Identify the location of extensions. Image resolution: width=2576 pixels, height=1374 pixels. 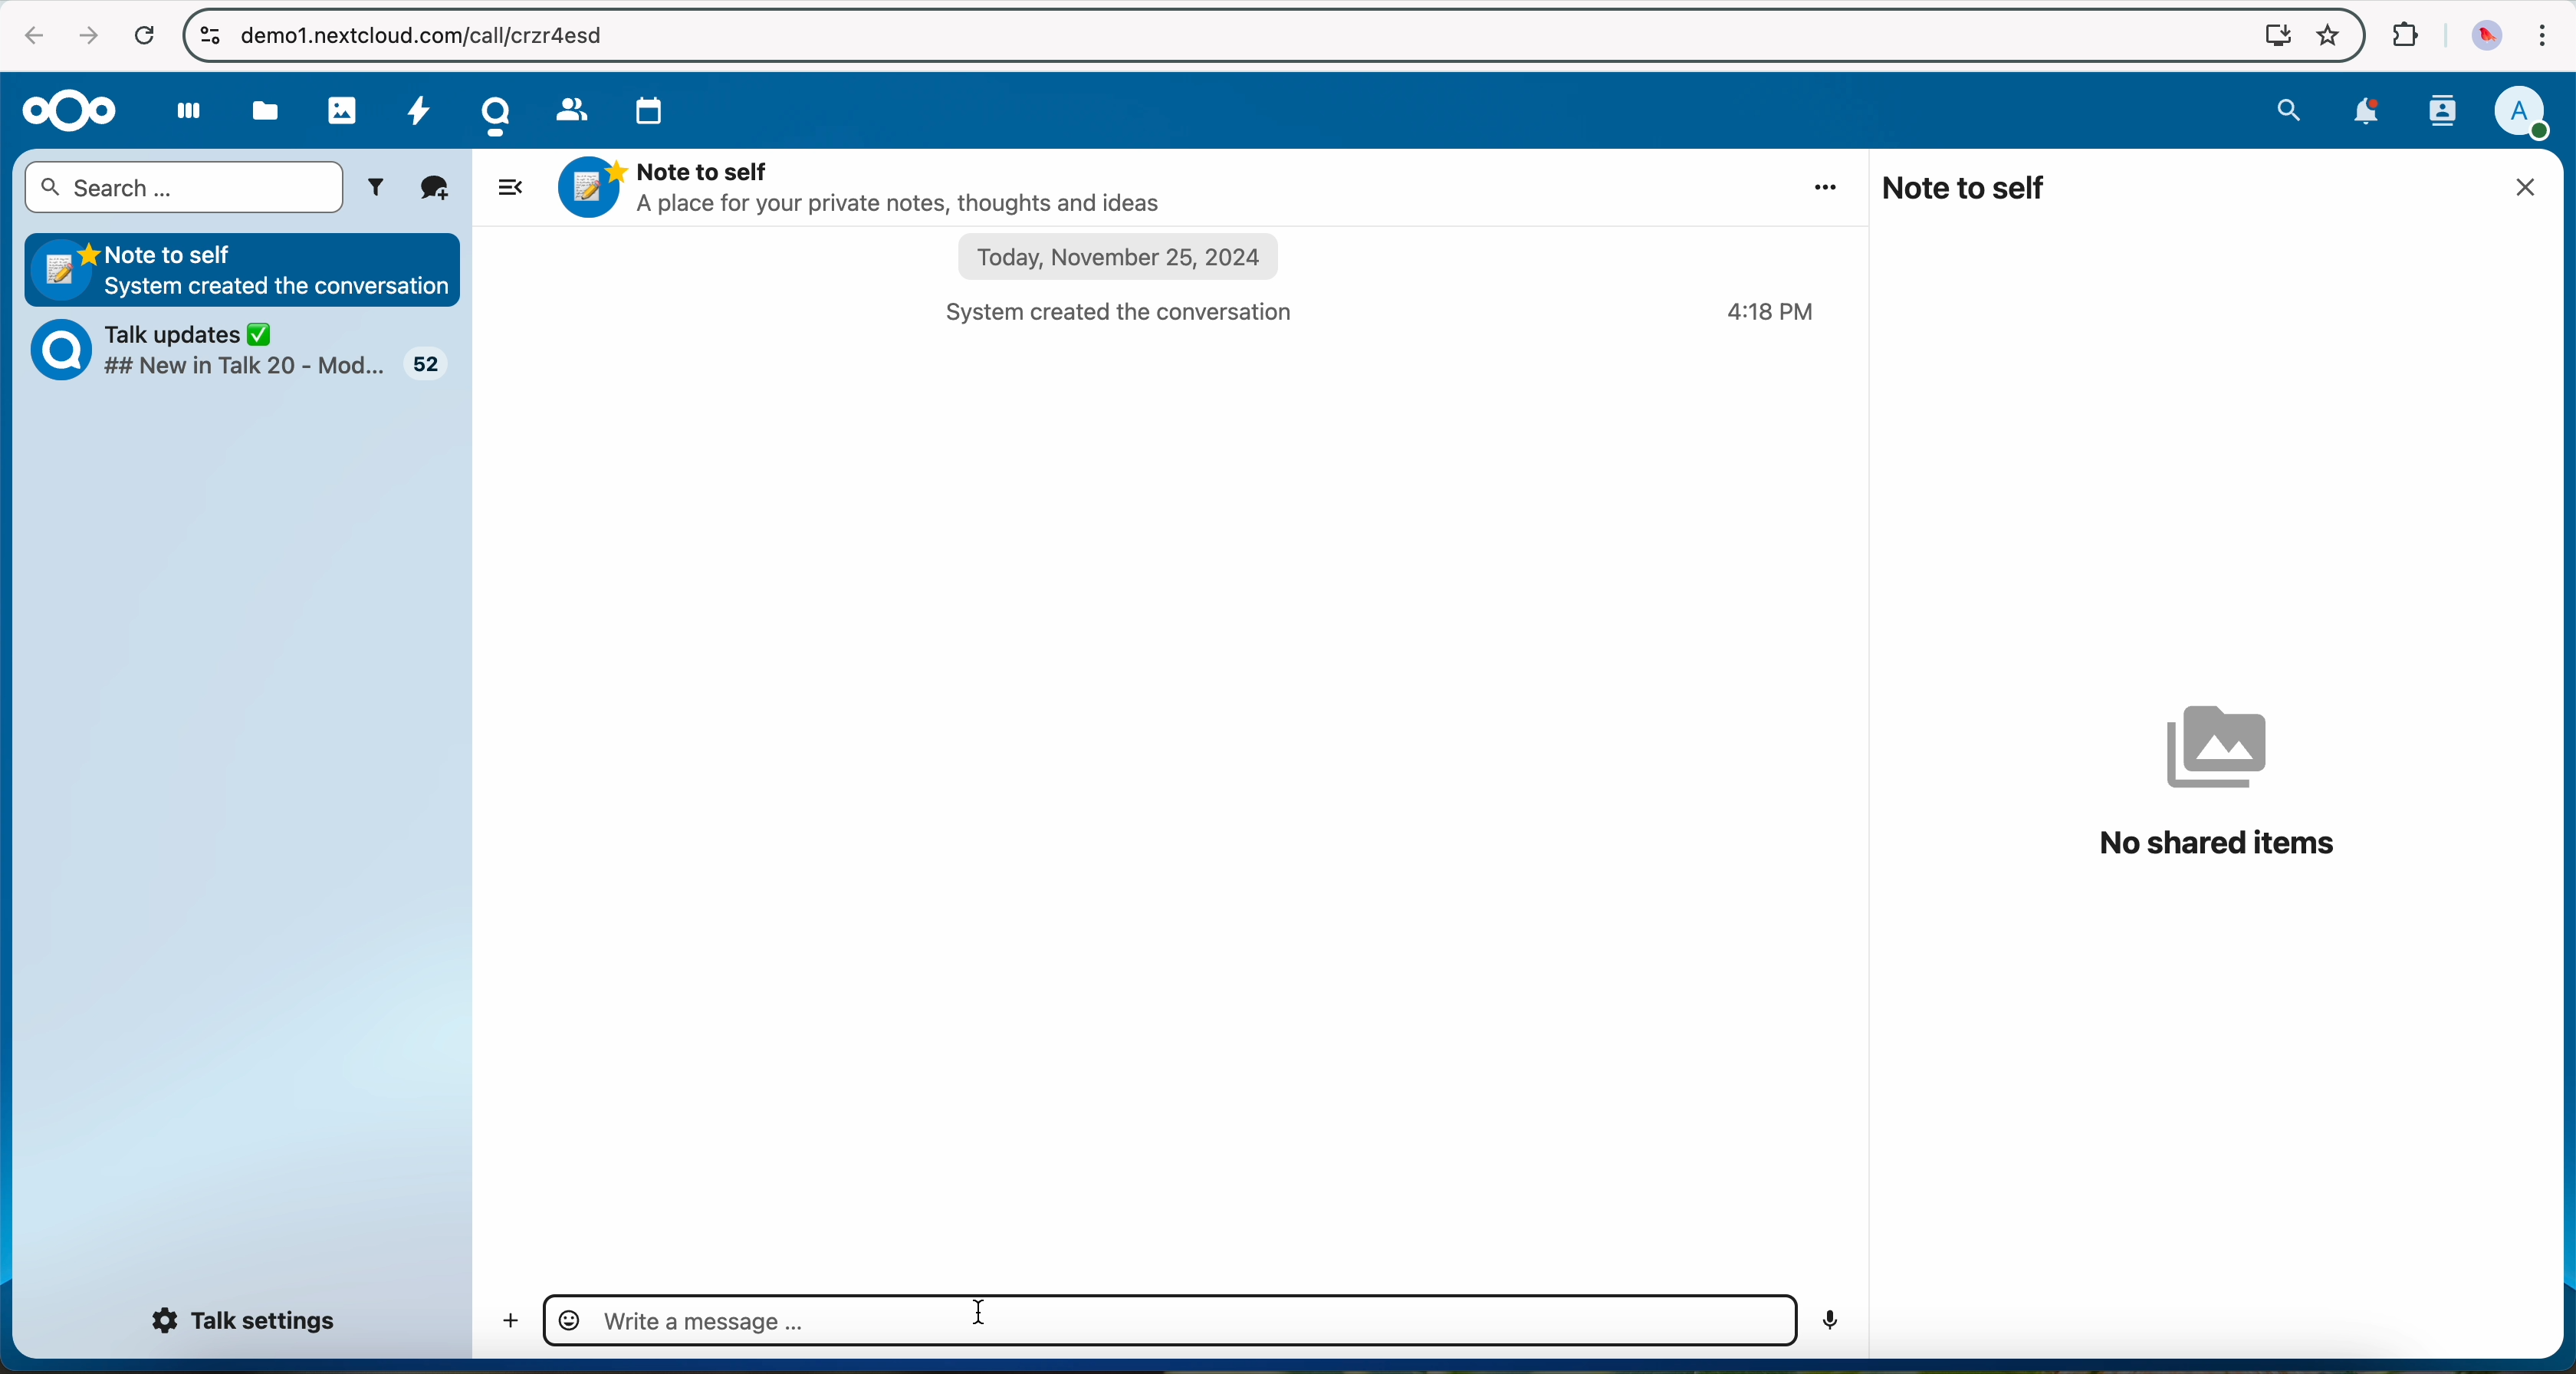
(2405, 35).